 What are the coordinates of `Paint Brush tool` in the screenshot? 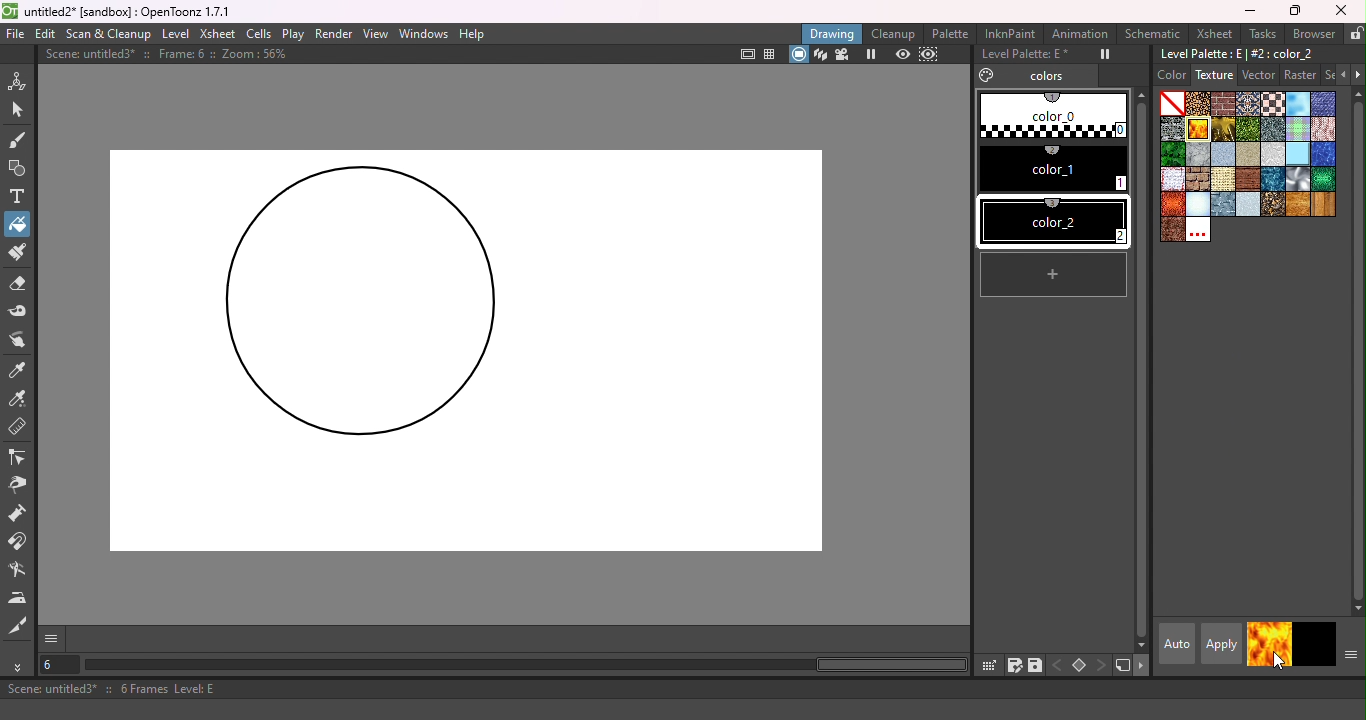 It's located at (20, 254).